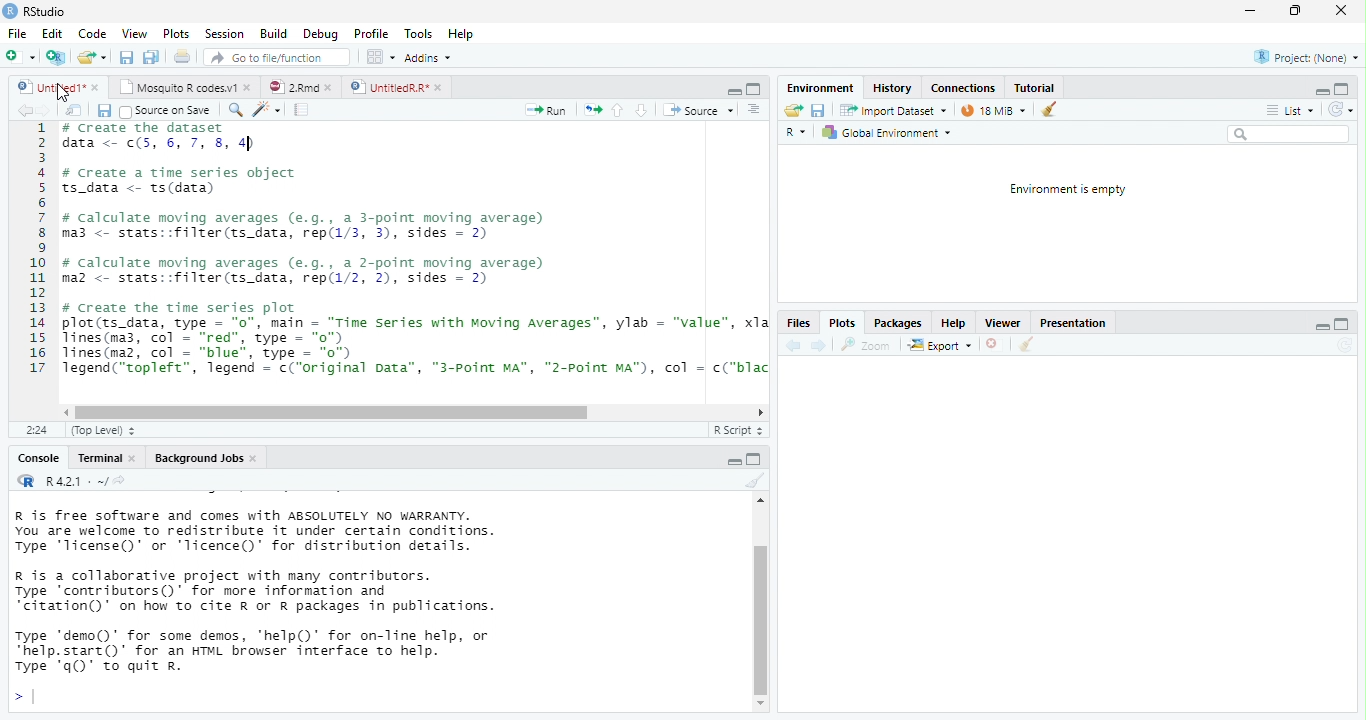 This screenshot has width=1366, height=720. Describe the element at coordinates (303, 109) in the screenshot. I see `compile report` at that location.